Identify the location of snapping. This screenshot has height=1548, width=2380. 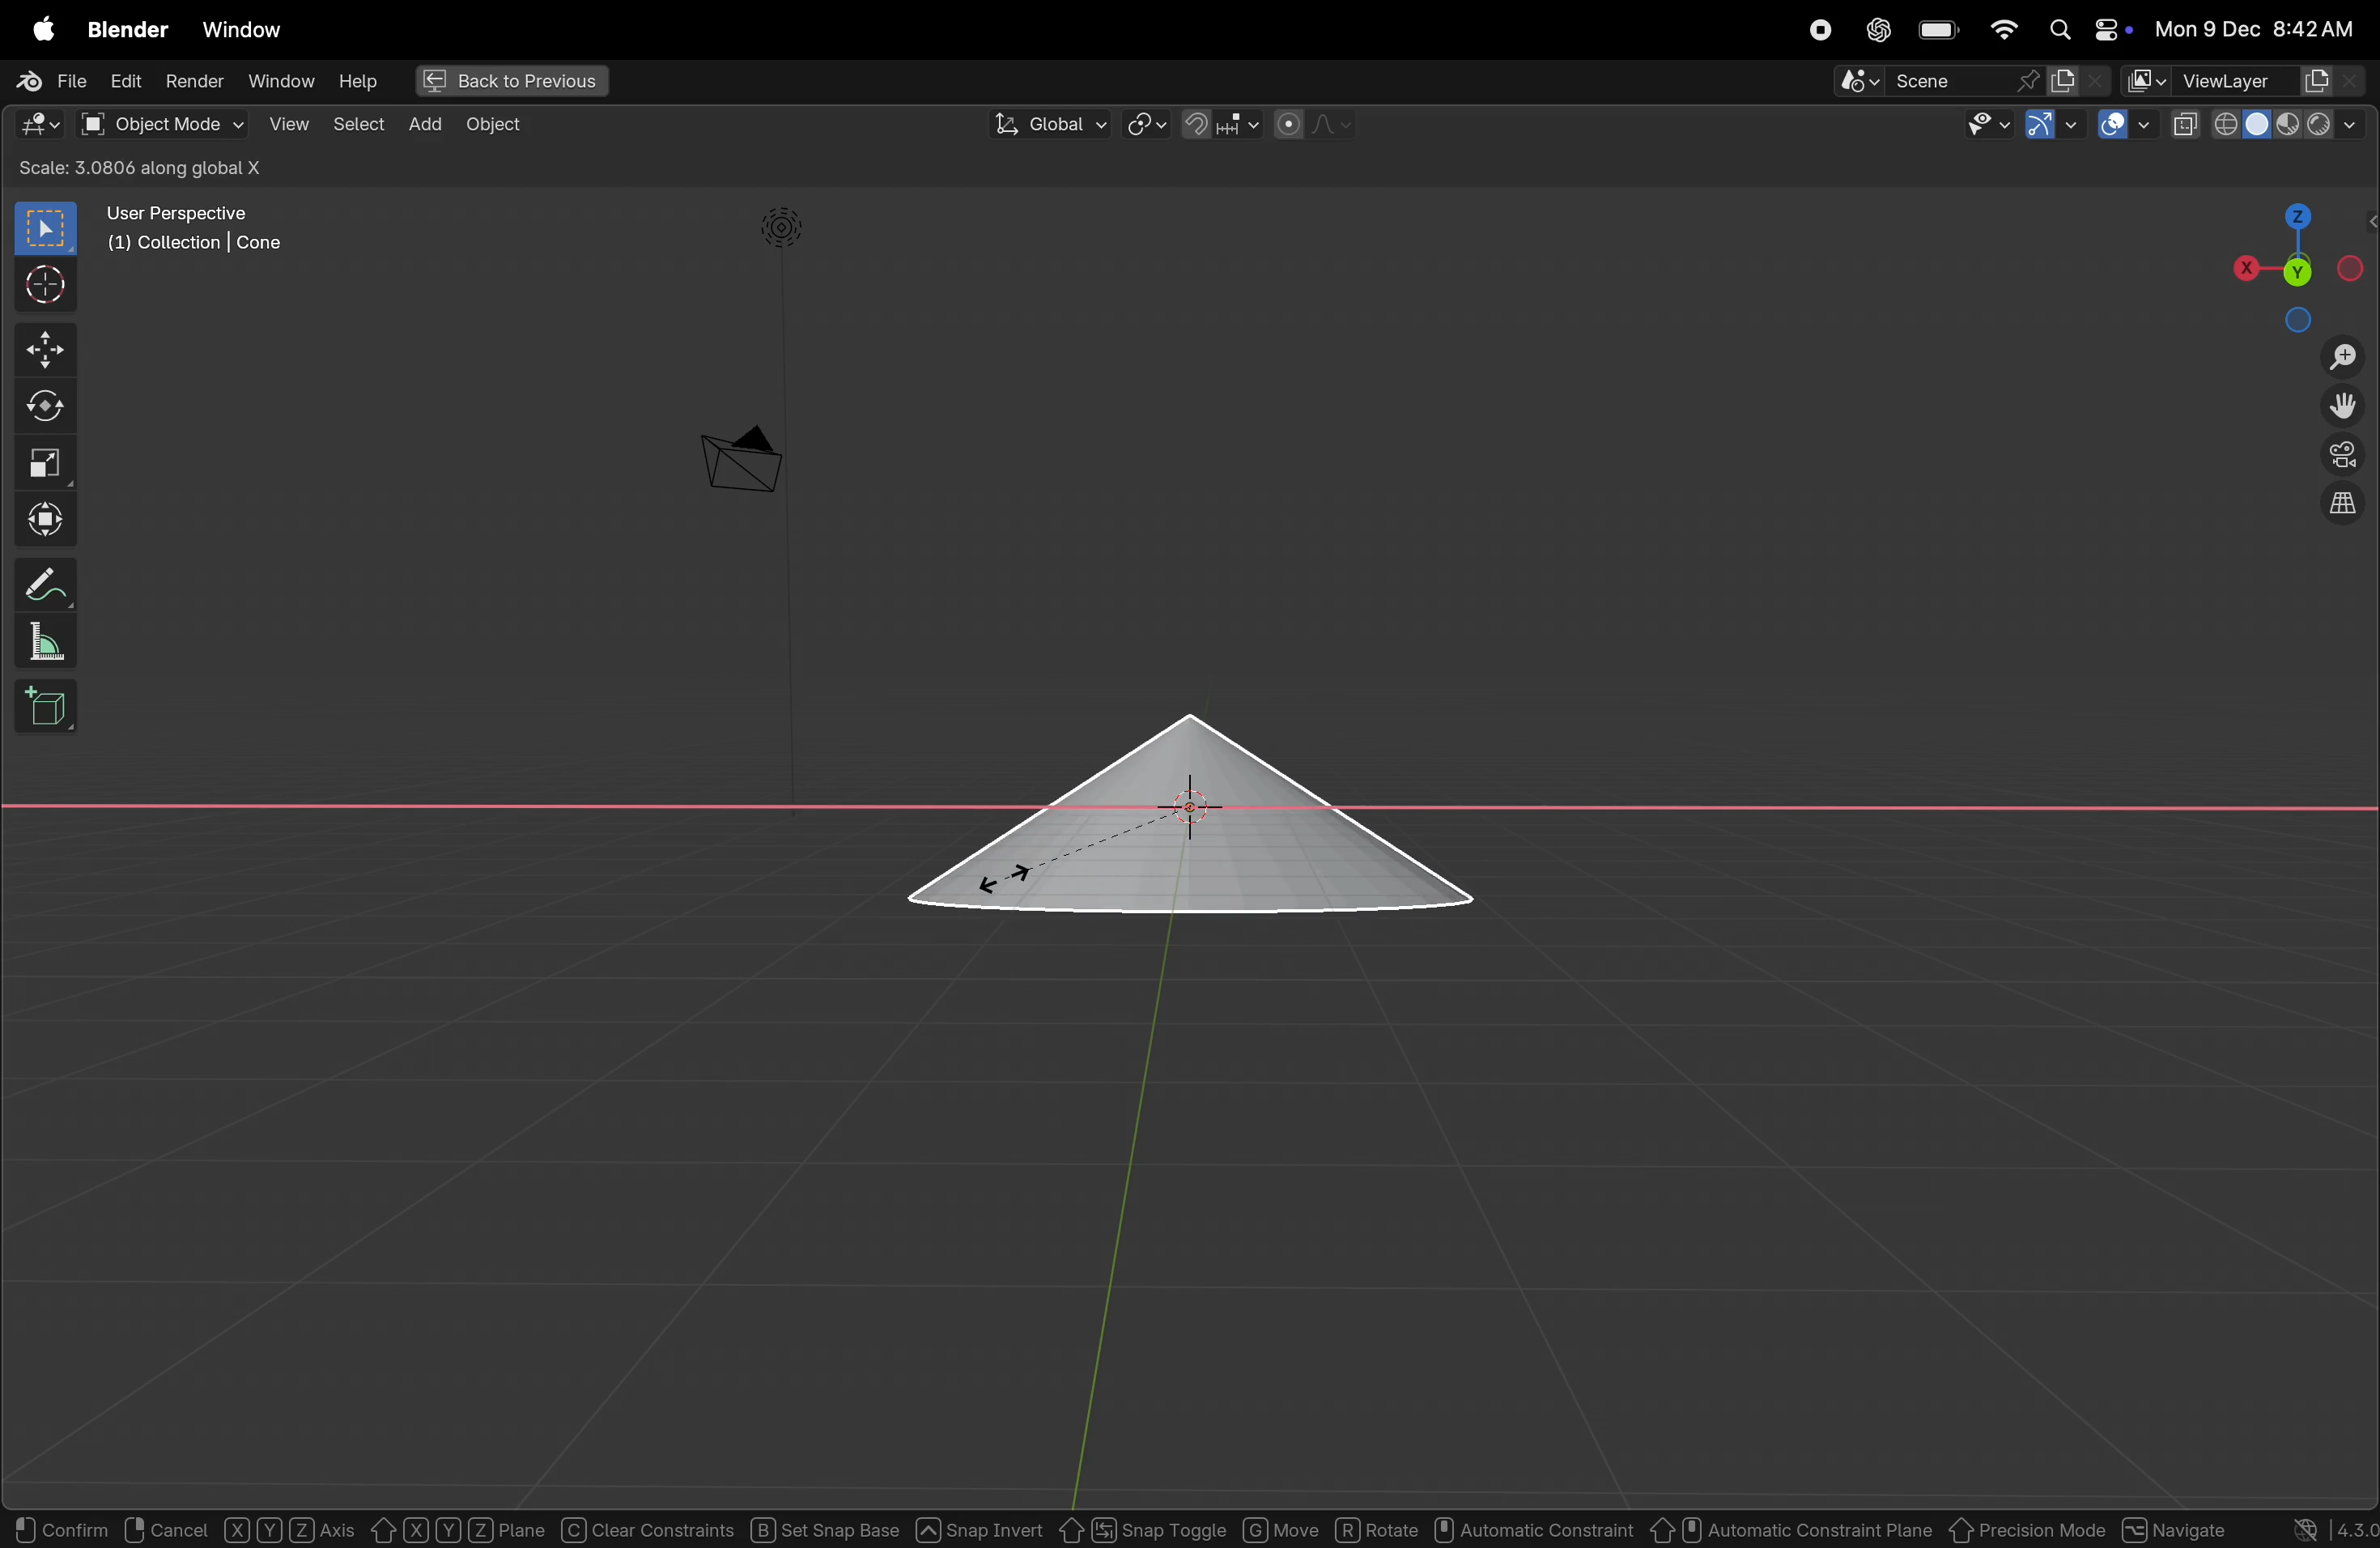
(1223, 123).